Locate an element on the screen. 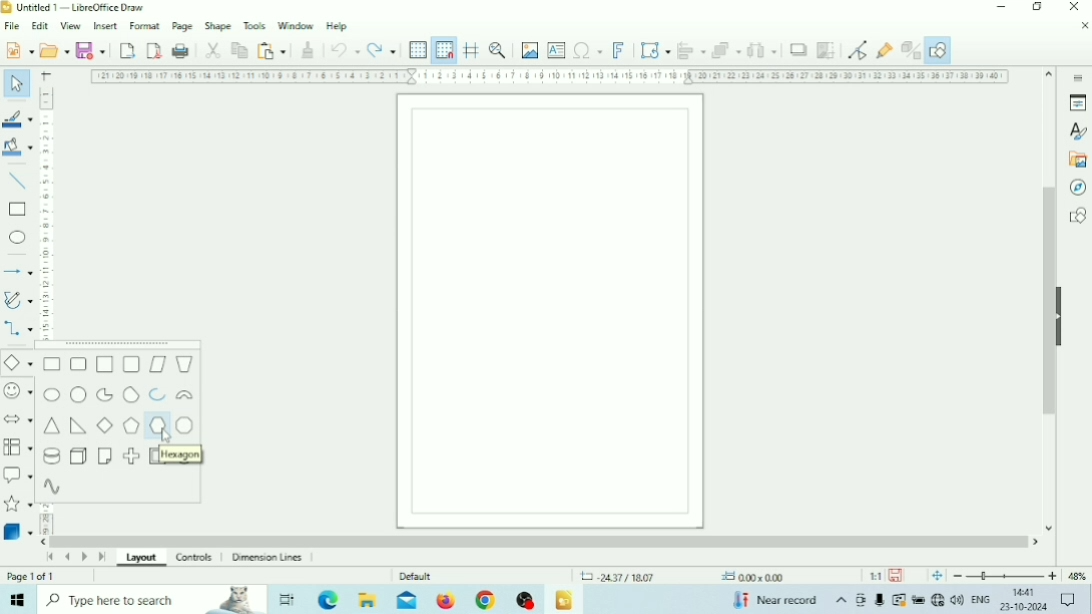 Image resolution: width=1092 pixels, height=614 pixels. Shapes is located at coordinates (1077, 215).